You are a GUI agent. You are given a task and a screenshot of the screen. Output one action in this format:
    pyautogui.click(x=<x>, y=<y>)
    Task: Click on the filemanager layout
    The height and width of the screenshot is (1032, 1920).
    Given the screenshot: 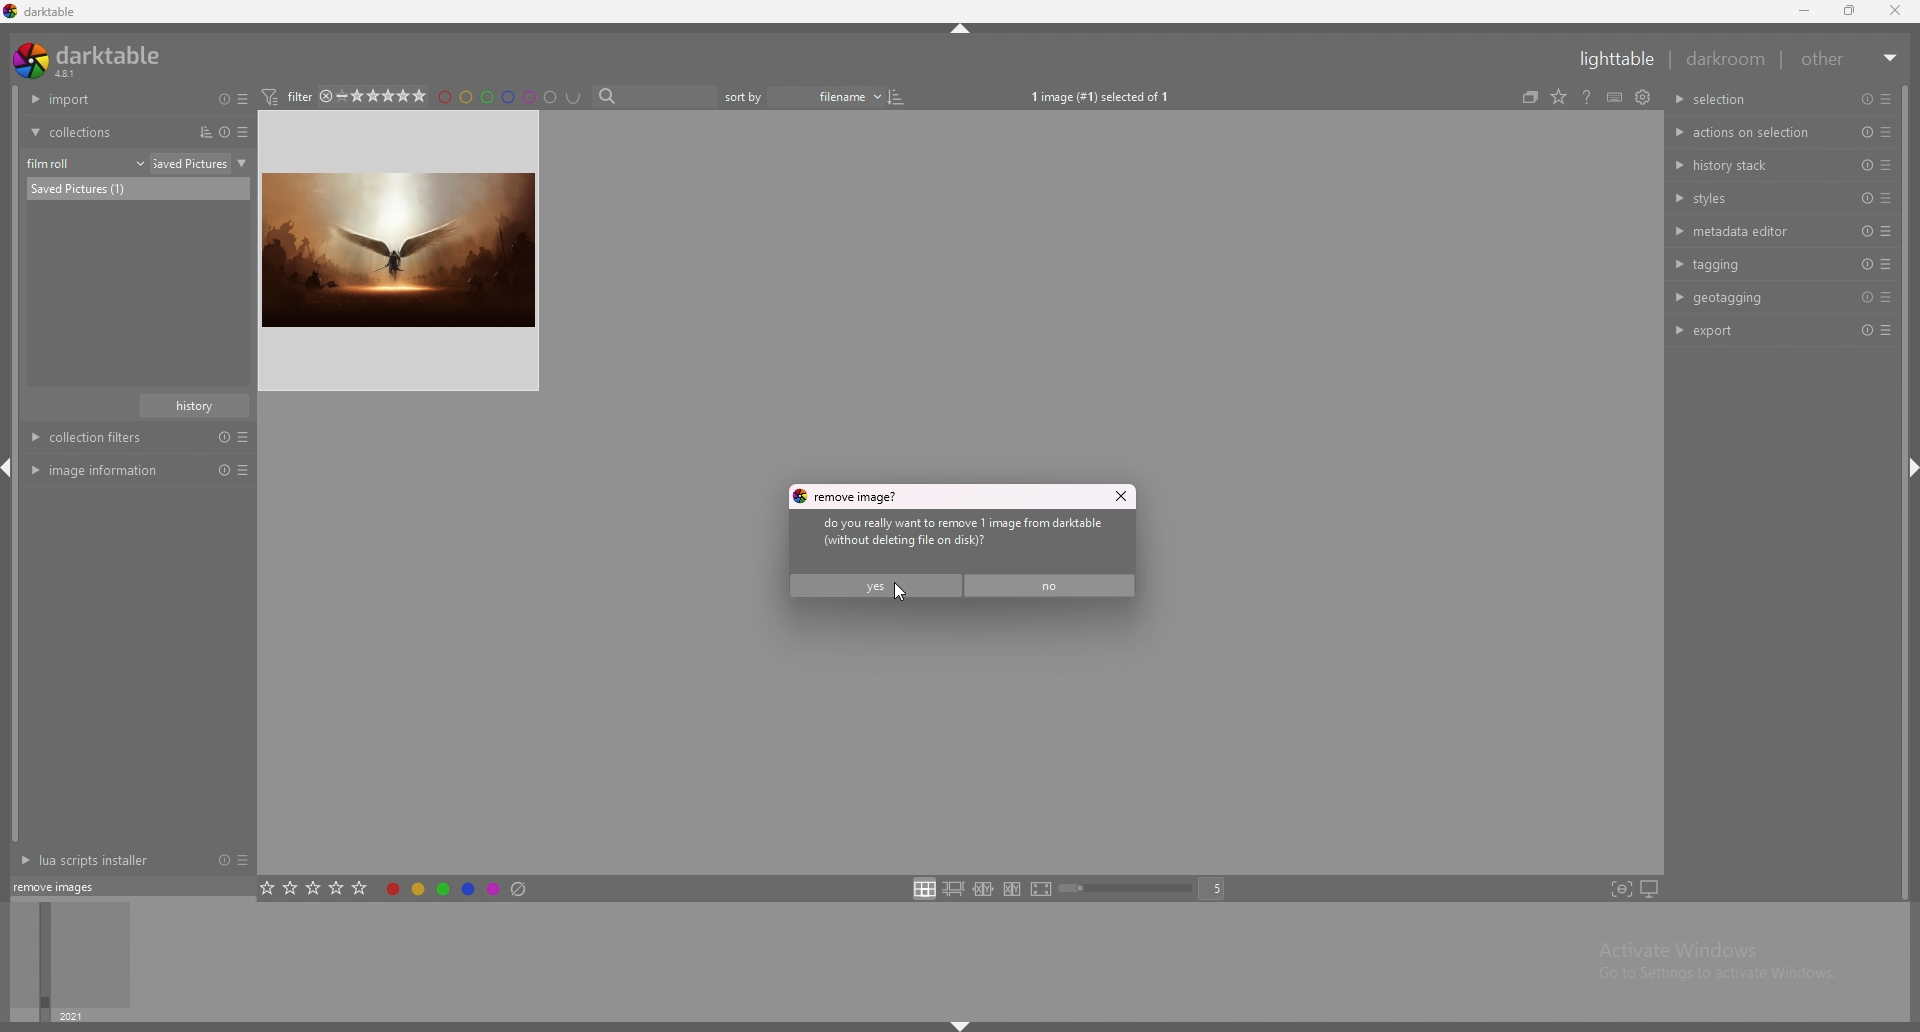 What is the action you would take?
    pyautogui.click(x=924, y=888)
    